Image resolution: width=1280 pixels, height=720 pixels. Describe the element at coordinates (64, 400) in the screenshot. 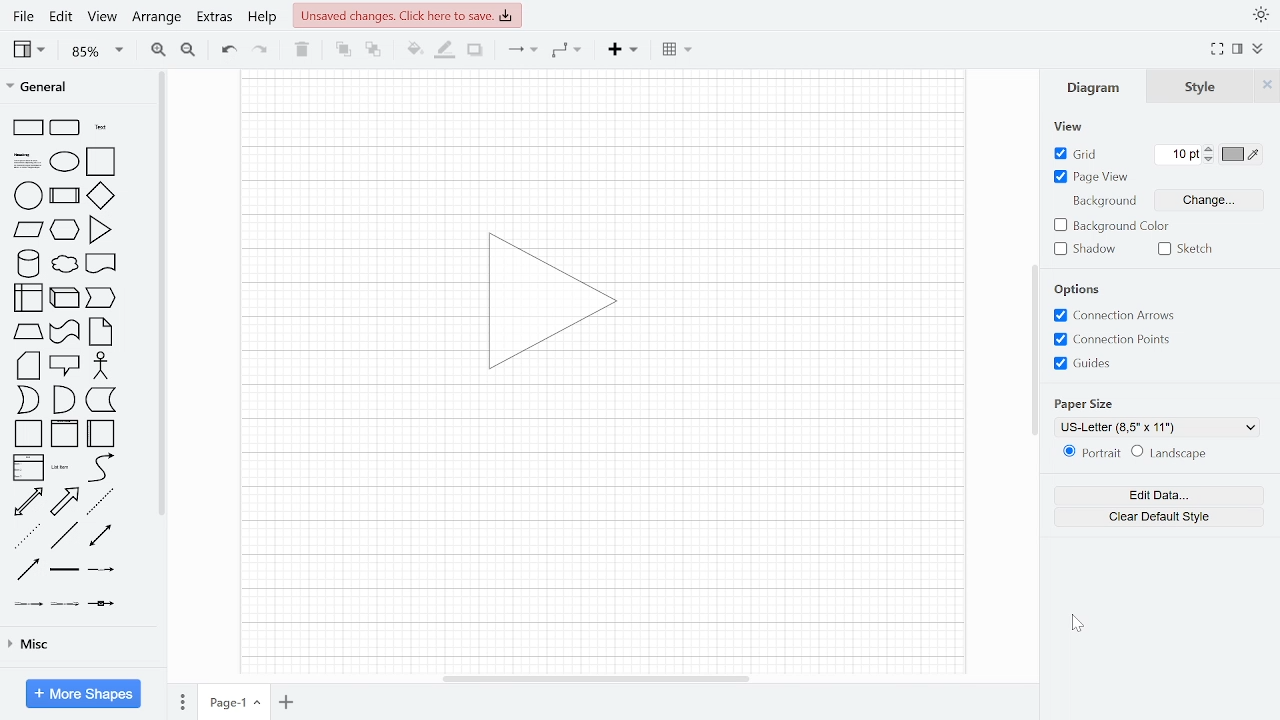

I see `And` at that location.